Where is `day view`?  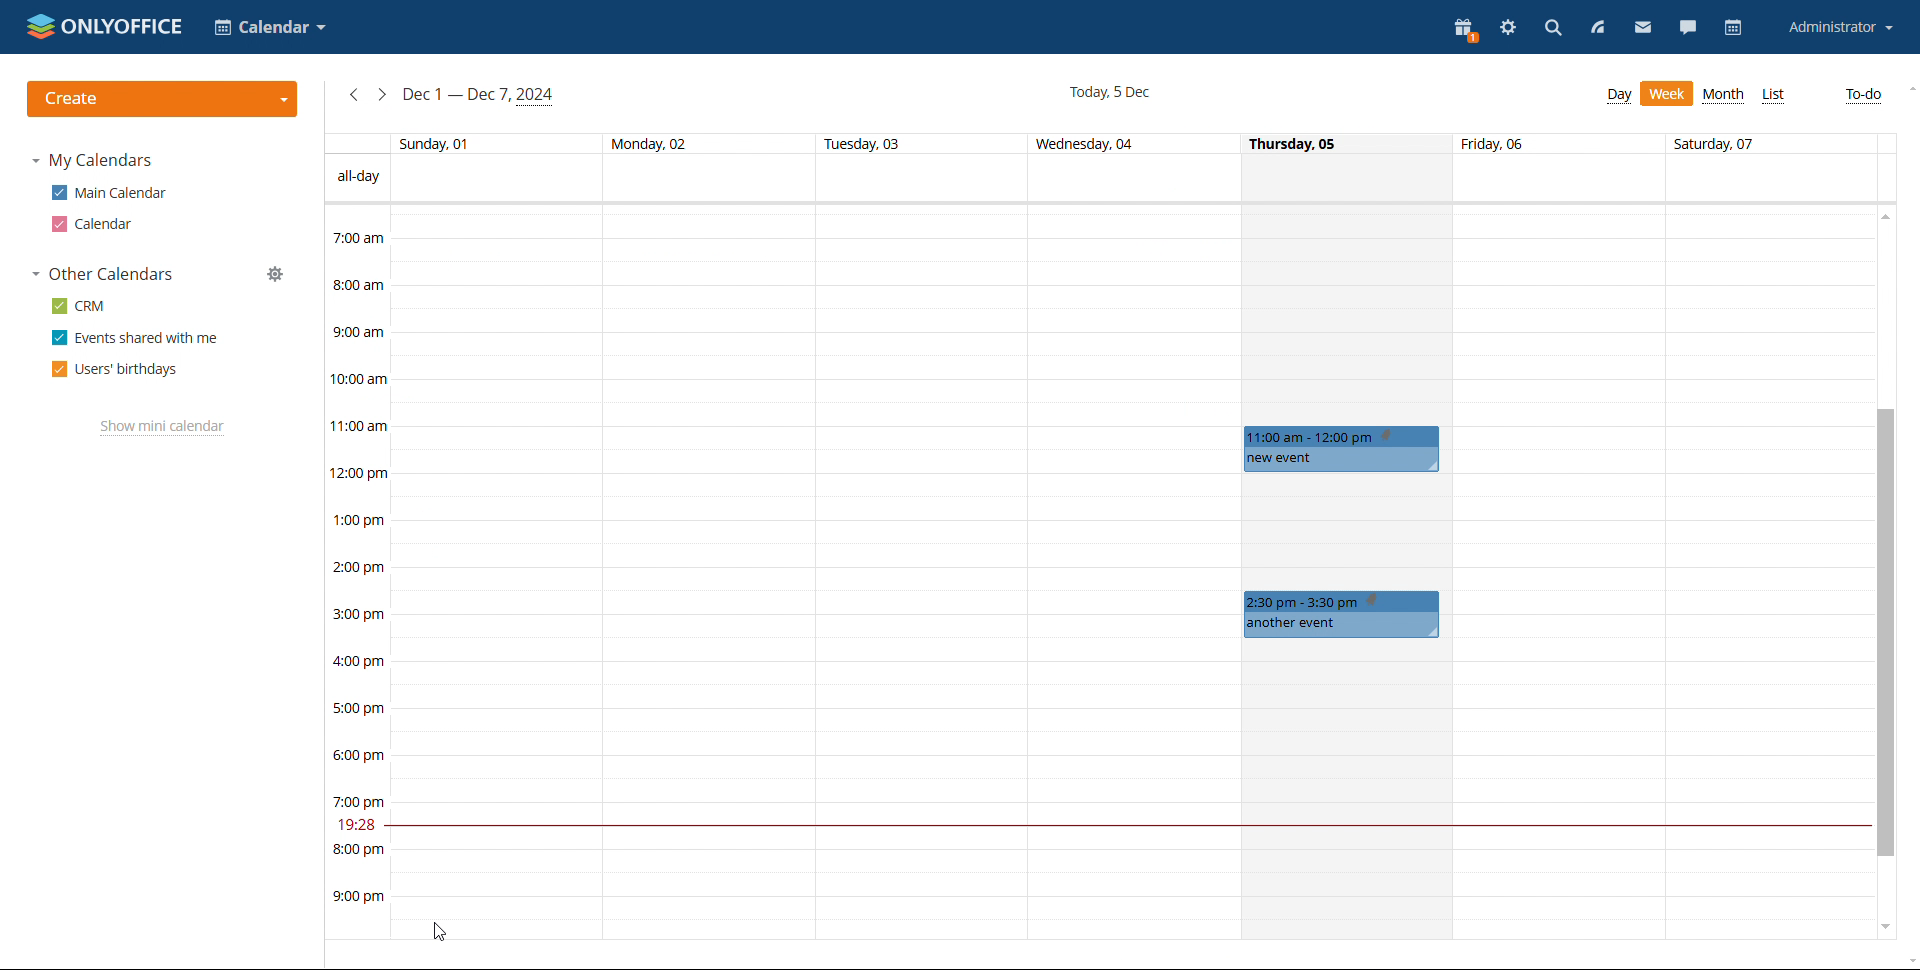 day view is located at coordinates (1667, 93).